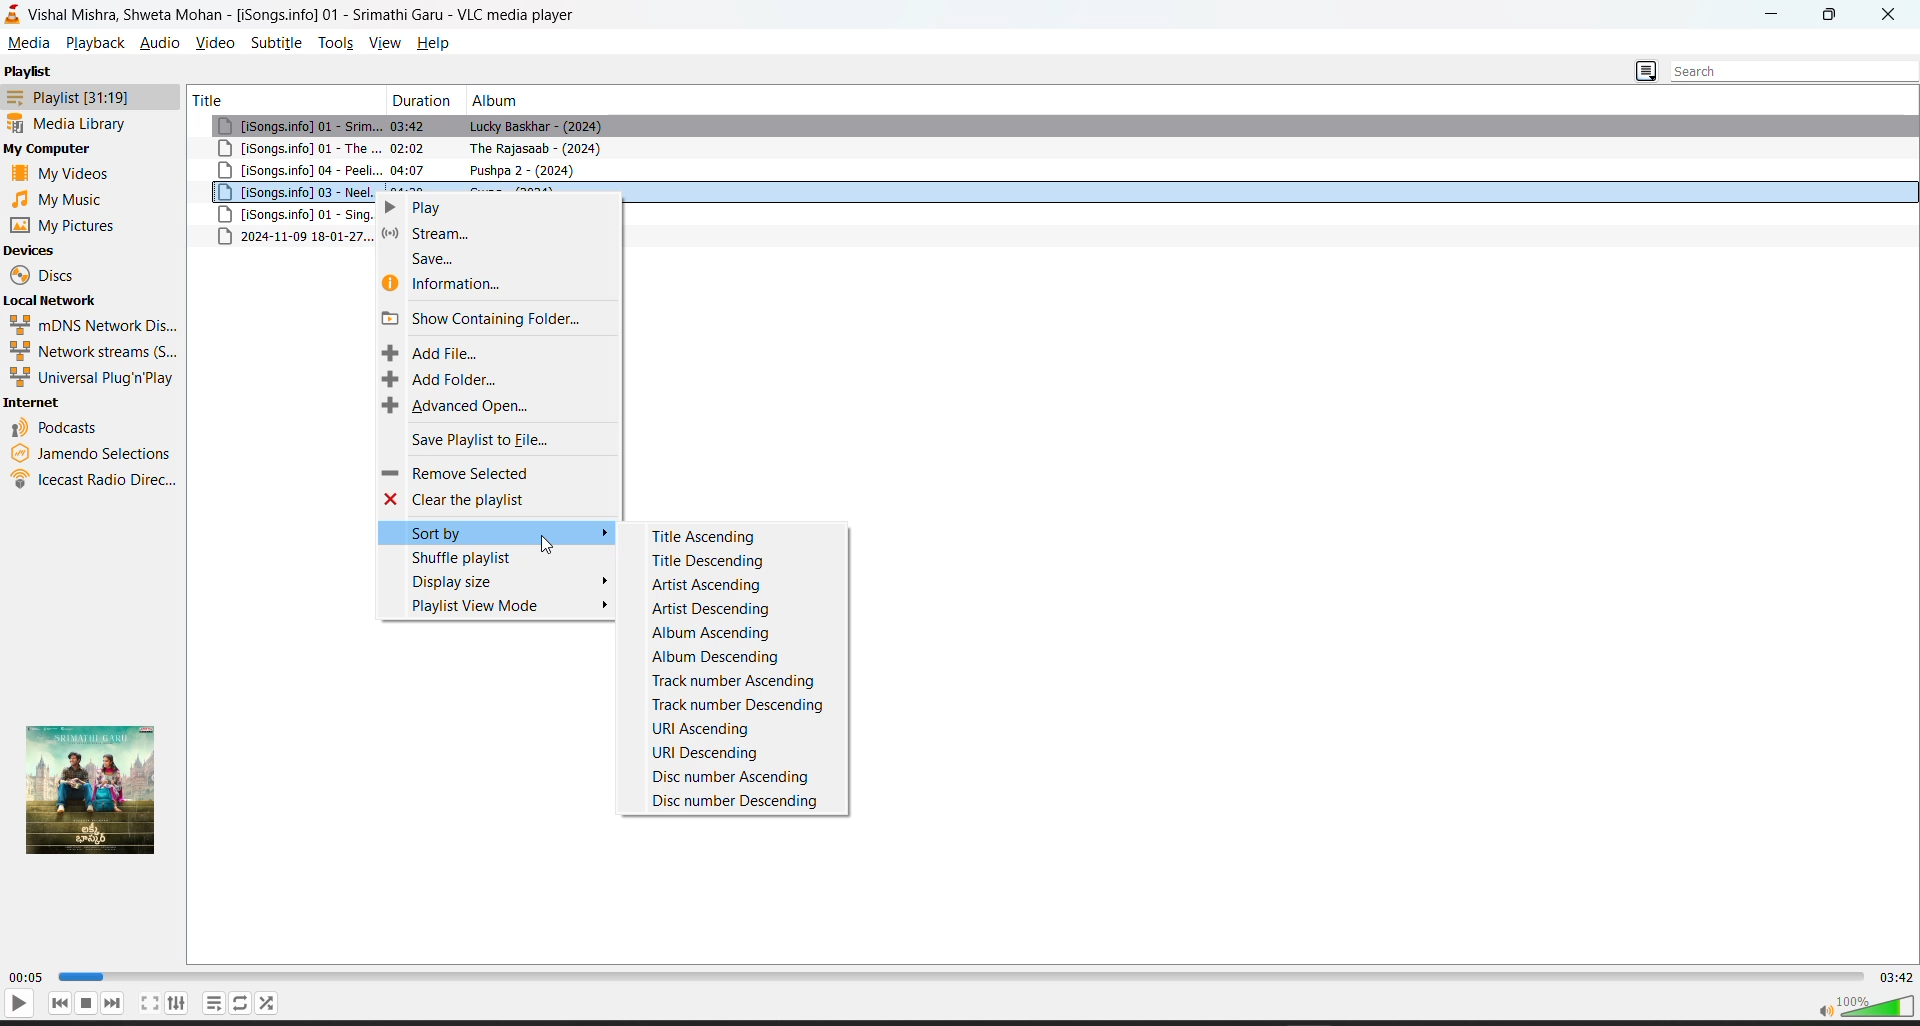 The image size is (1920, 1026). I want to click on settings, so click(177, 1003).